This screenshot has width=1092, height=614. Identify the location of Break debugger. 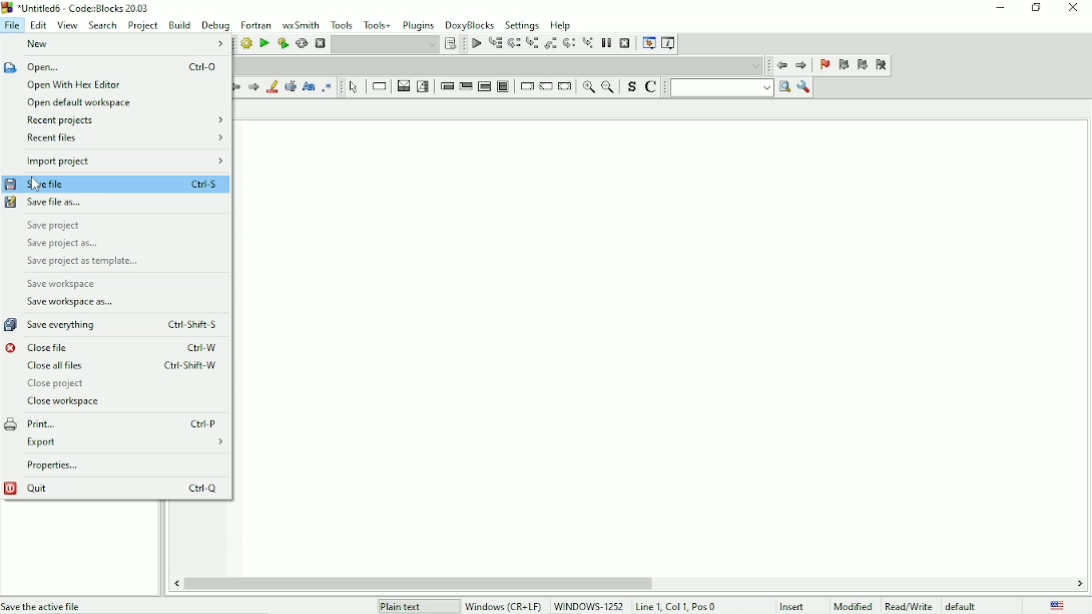
(605, 43).